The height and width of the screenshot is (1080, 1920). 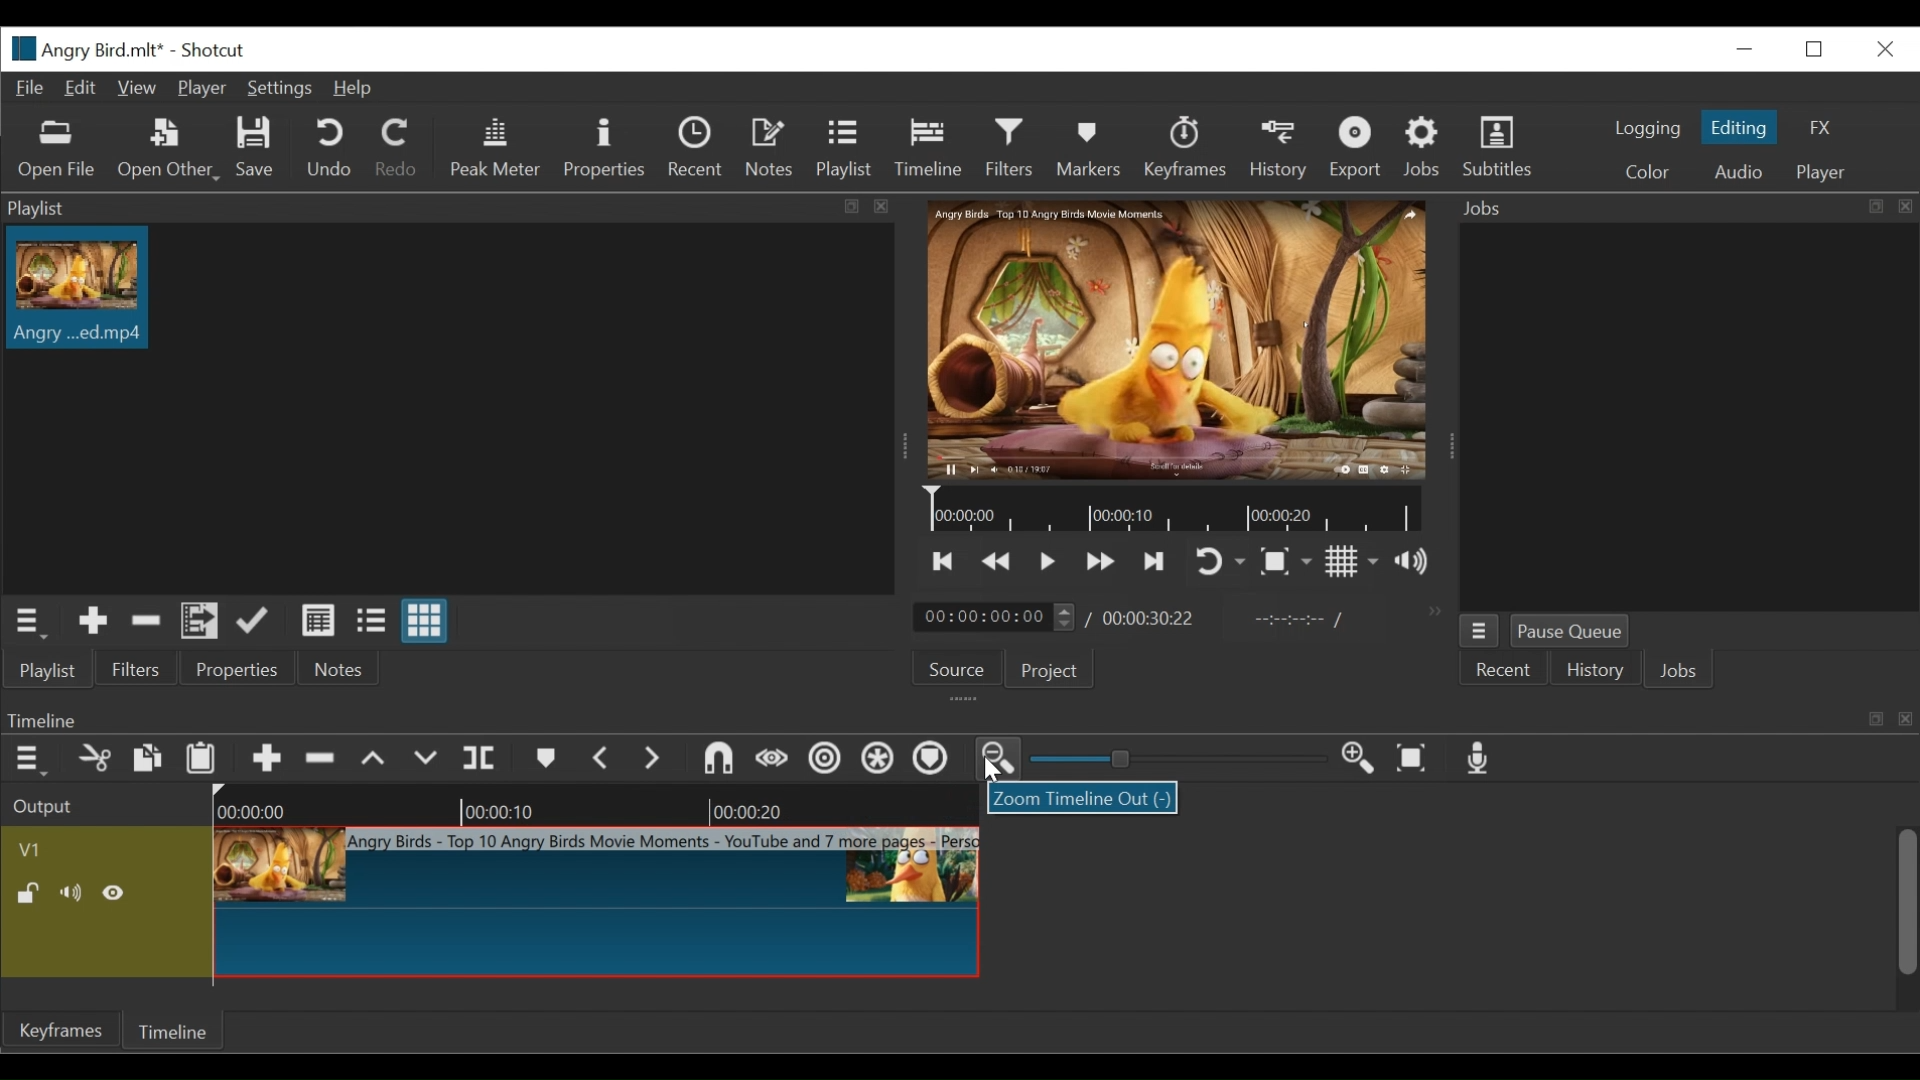 I want to click on Output, so click(x=46, y=804).